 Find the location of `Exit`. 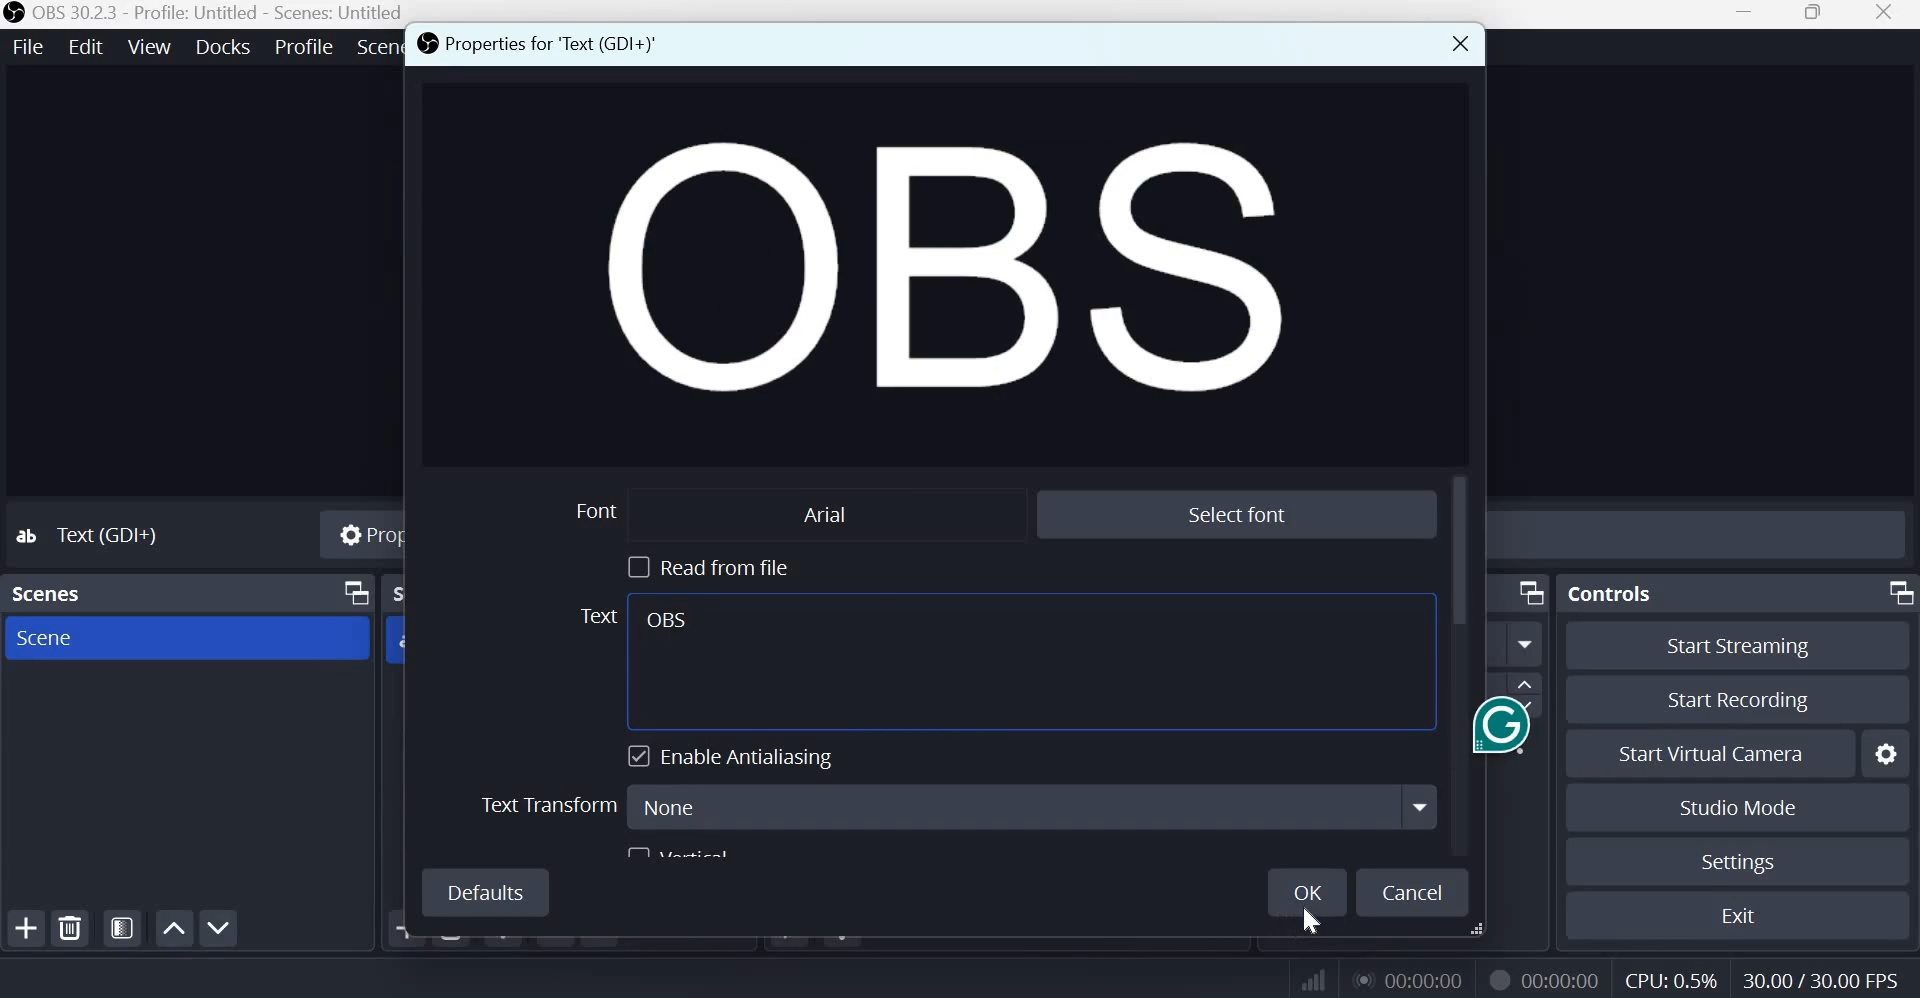

Exit is located at coordinates (1743, 916).